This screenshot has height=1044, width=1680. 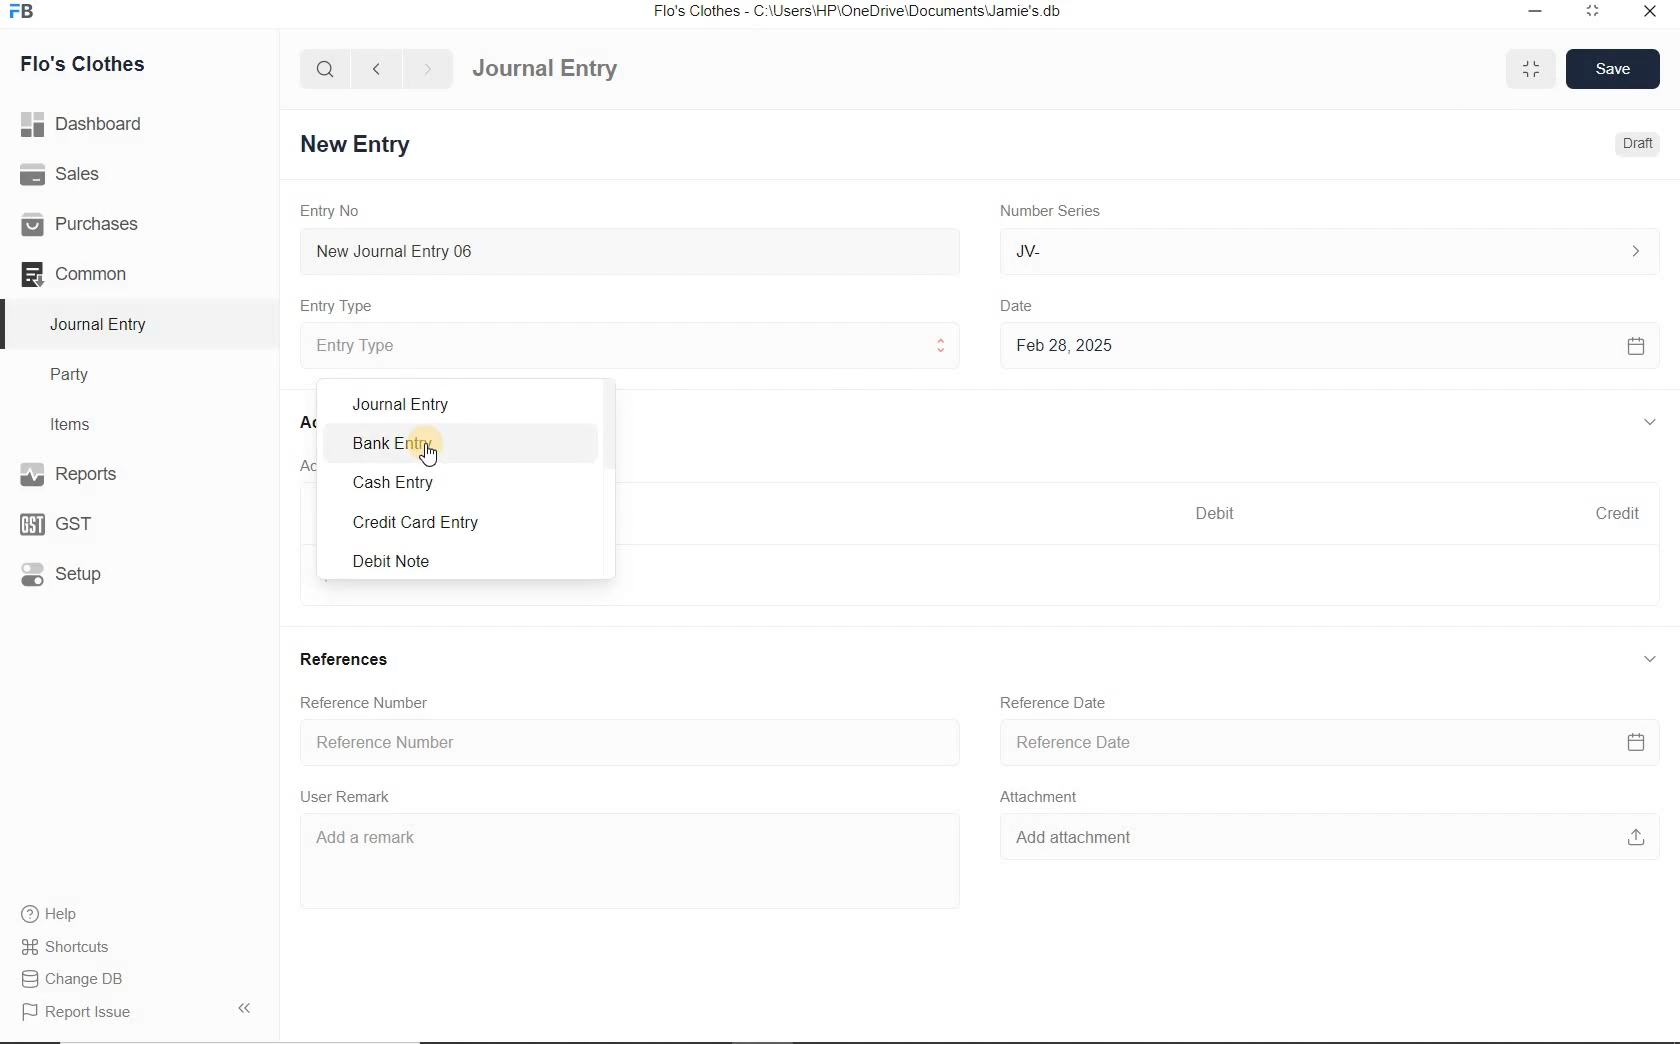 What do you see at coordinates (89, 122) in the screenshot?
I see `Dashboard` at bounding box center [89, 122].